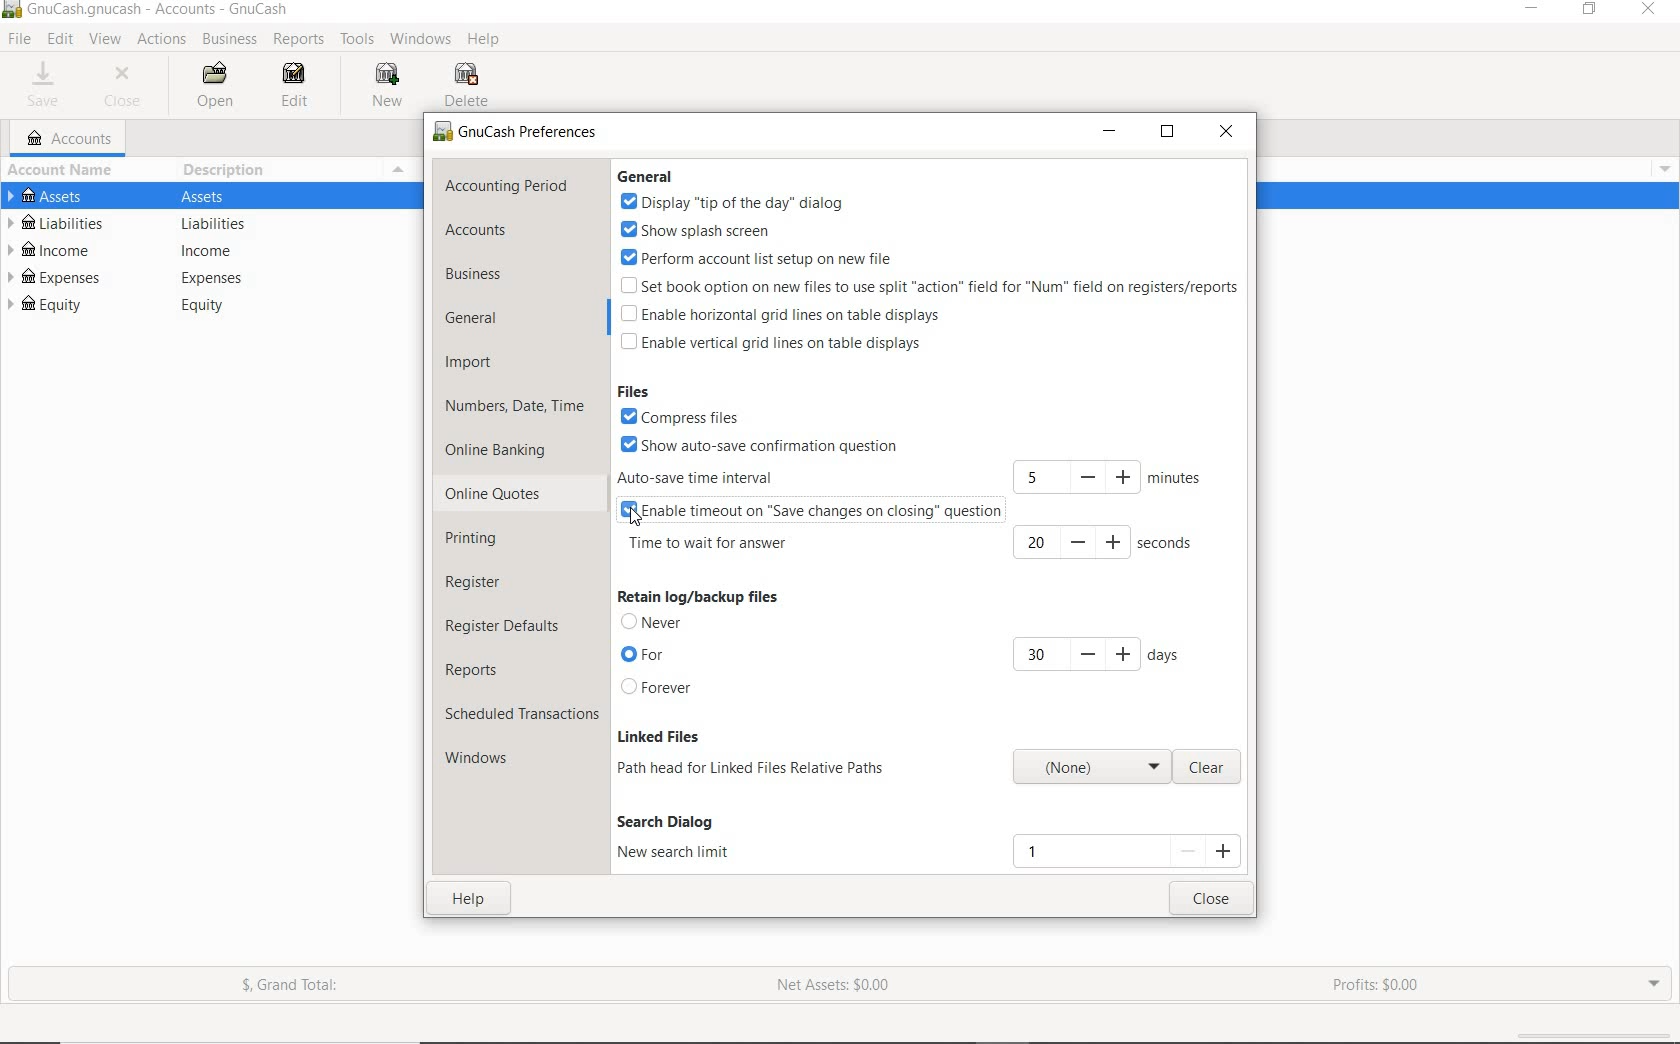  I want to click on EDIT, so click(60, 40).